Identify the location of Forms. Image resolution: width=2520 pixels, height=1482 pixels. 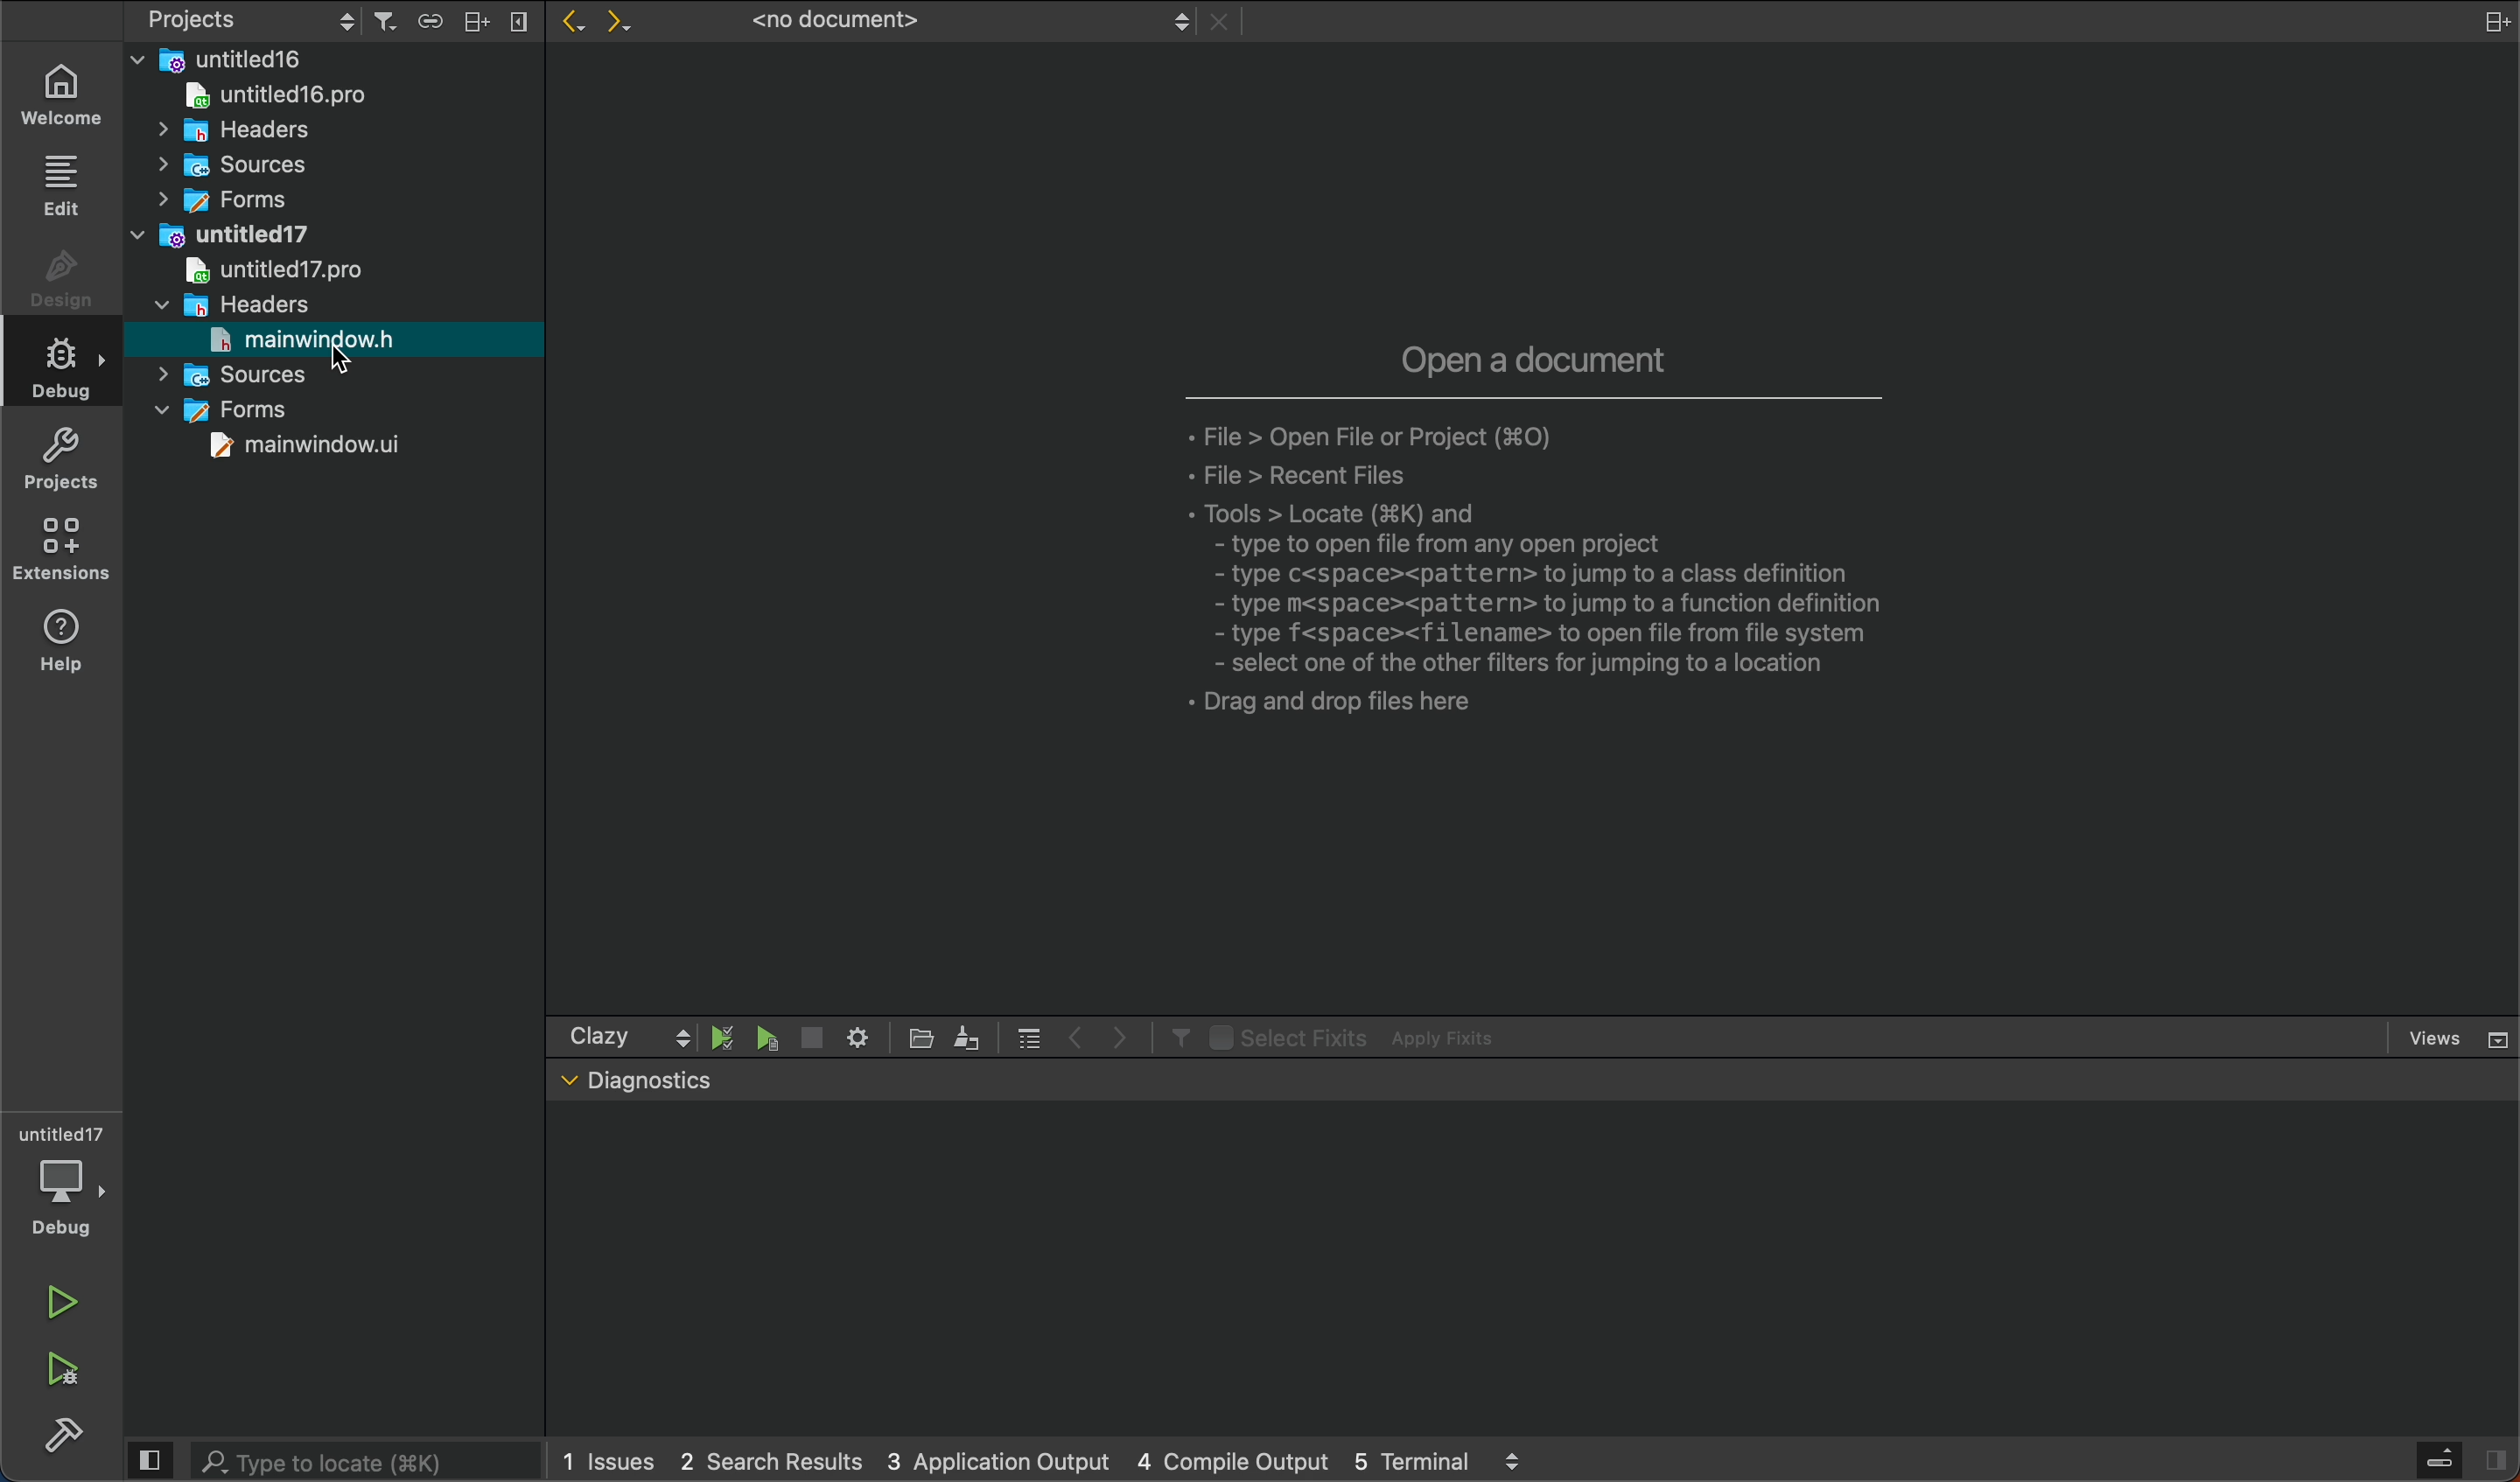
(233, 411).